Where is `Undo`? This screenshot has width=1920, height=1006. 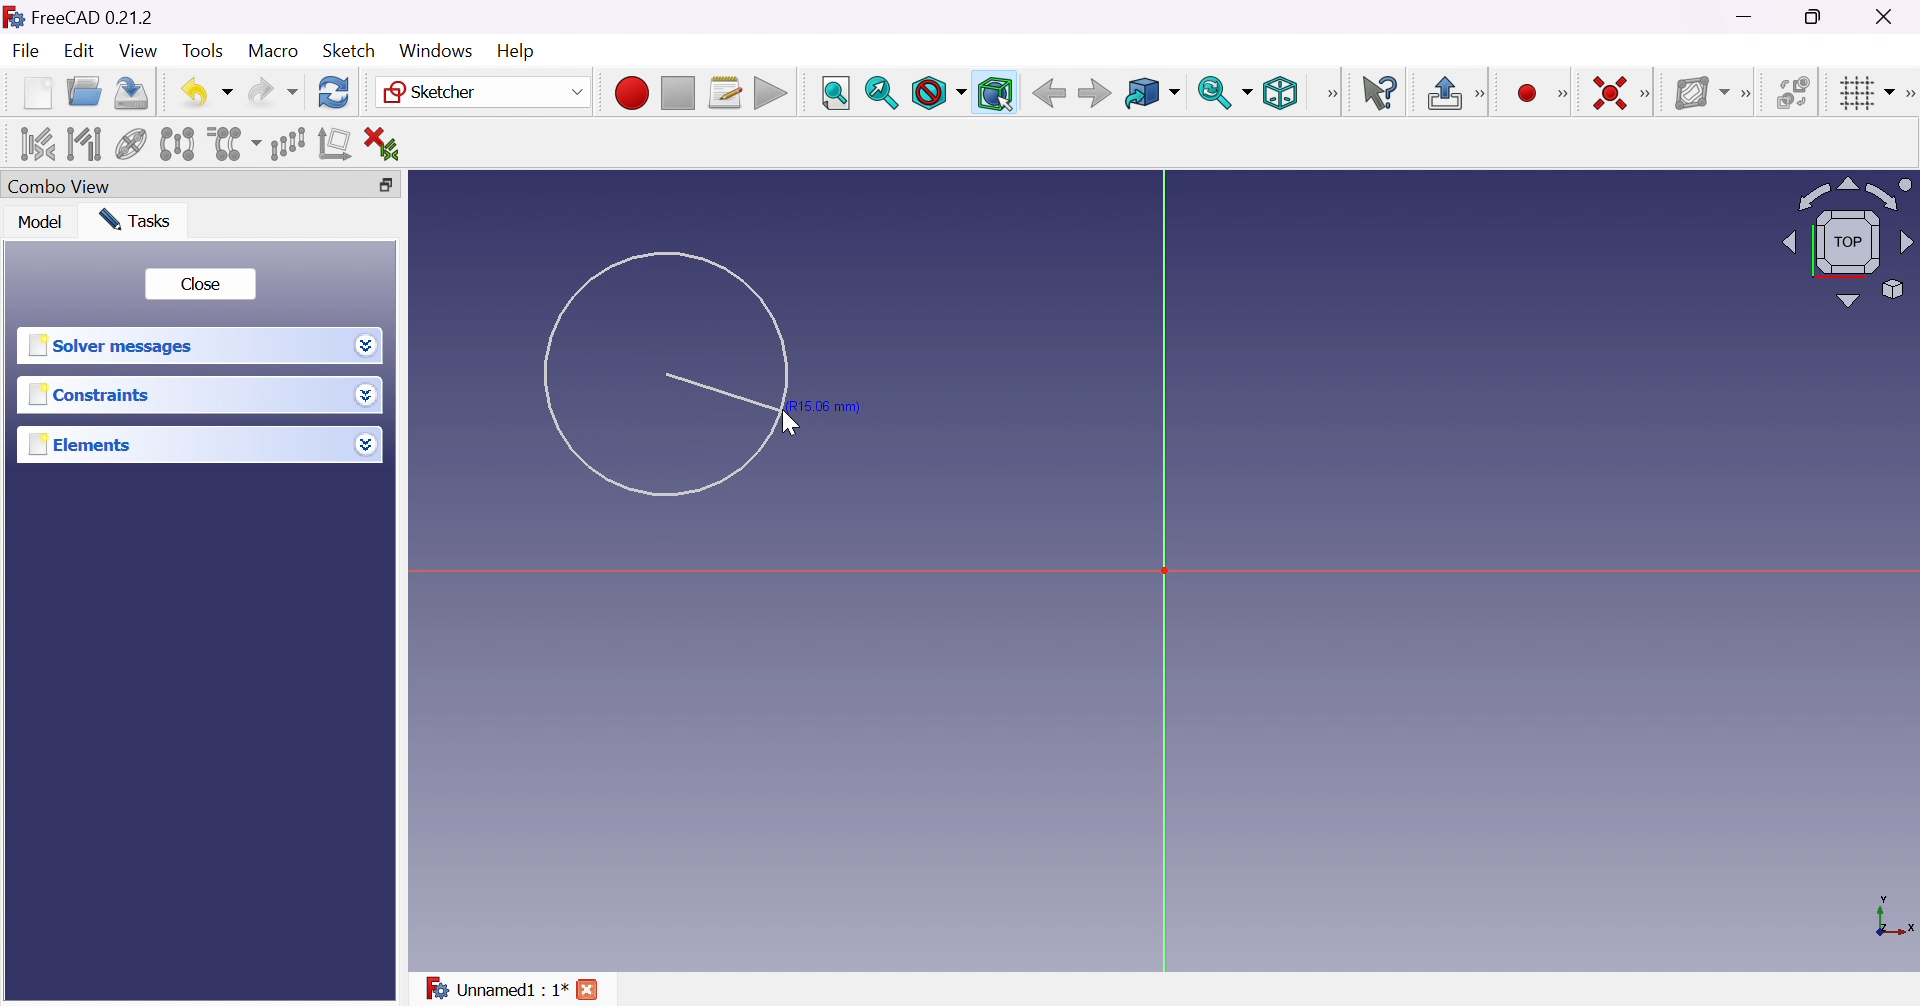
Undo is located at coordinates (207, 92).